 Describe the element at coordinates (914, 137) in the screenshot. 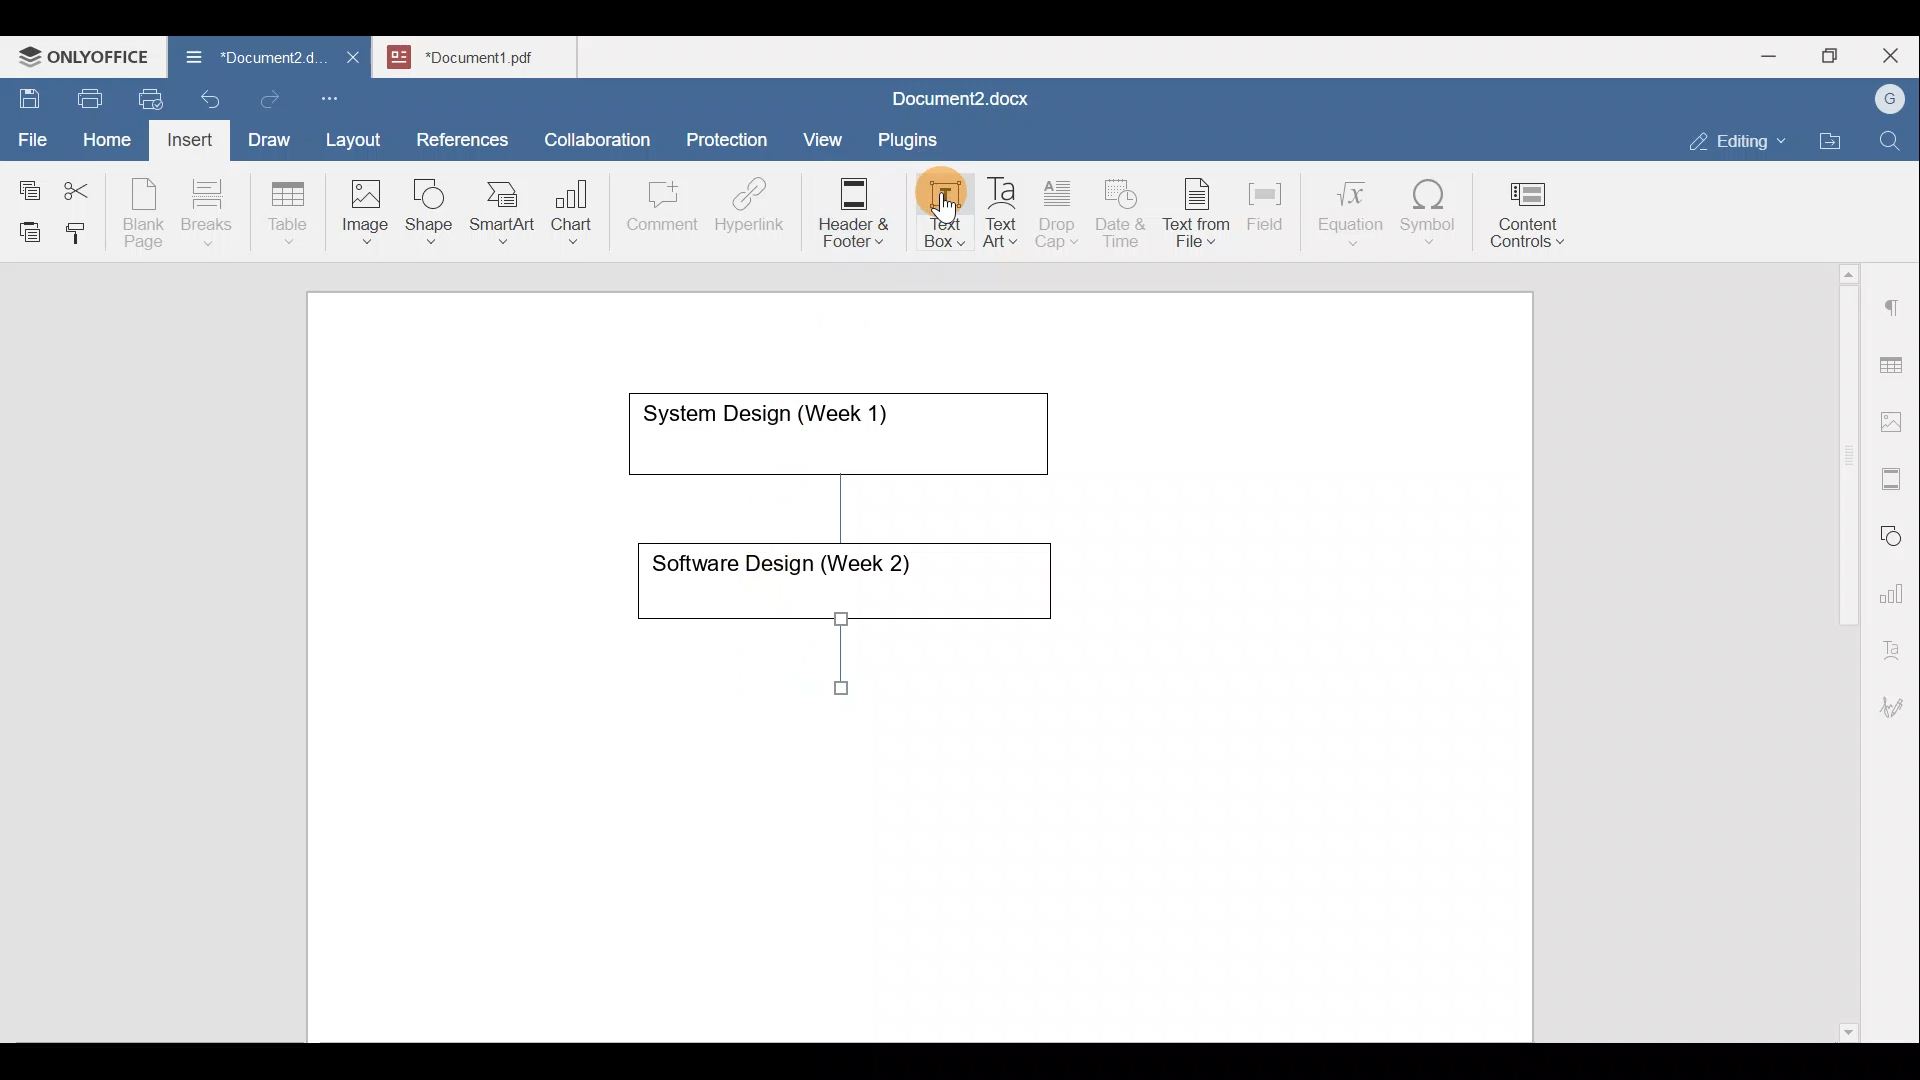

I see `Plugins` at that location.